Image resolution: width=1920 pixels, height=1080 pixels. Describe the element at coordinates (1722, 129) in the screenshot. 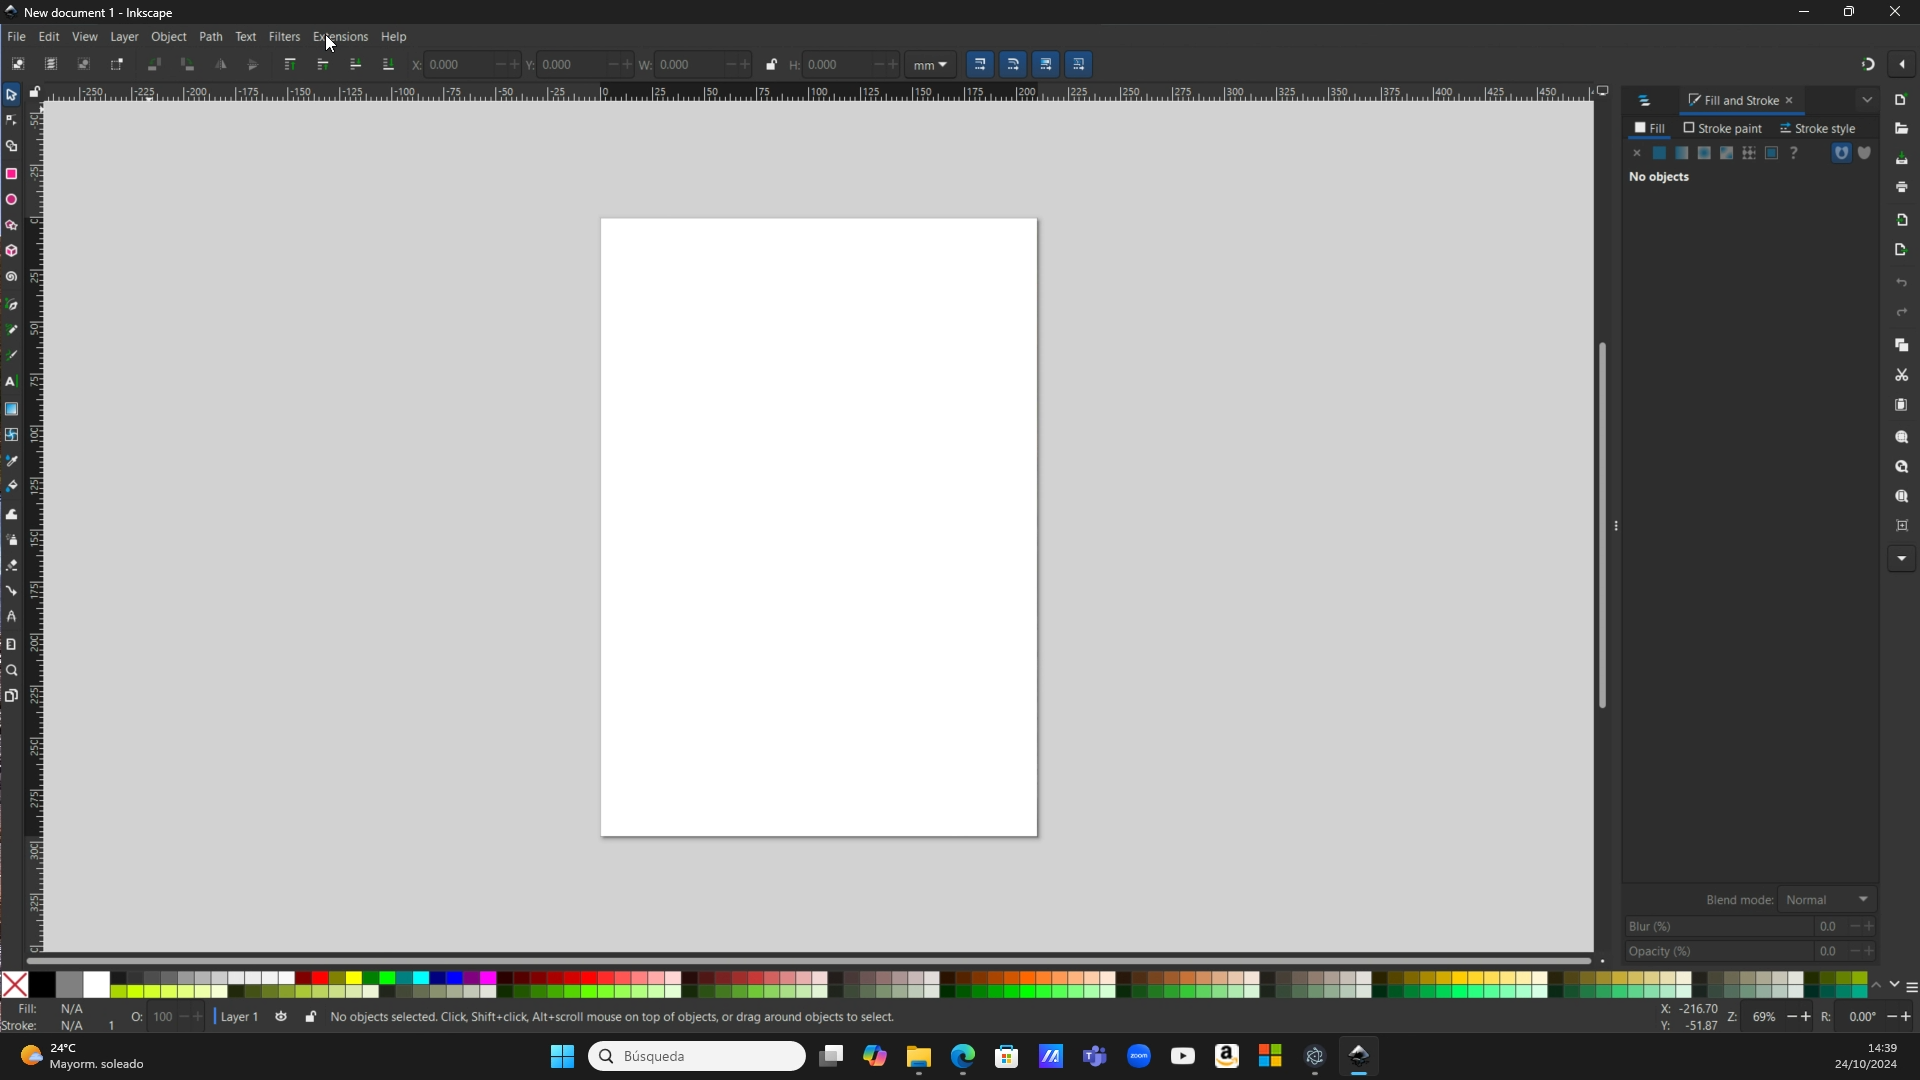

I see `Stroke Paint` at that location.